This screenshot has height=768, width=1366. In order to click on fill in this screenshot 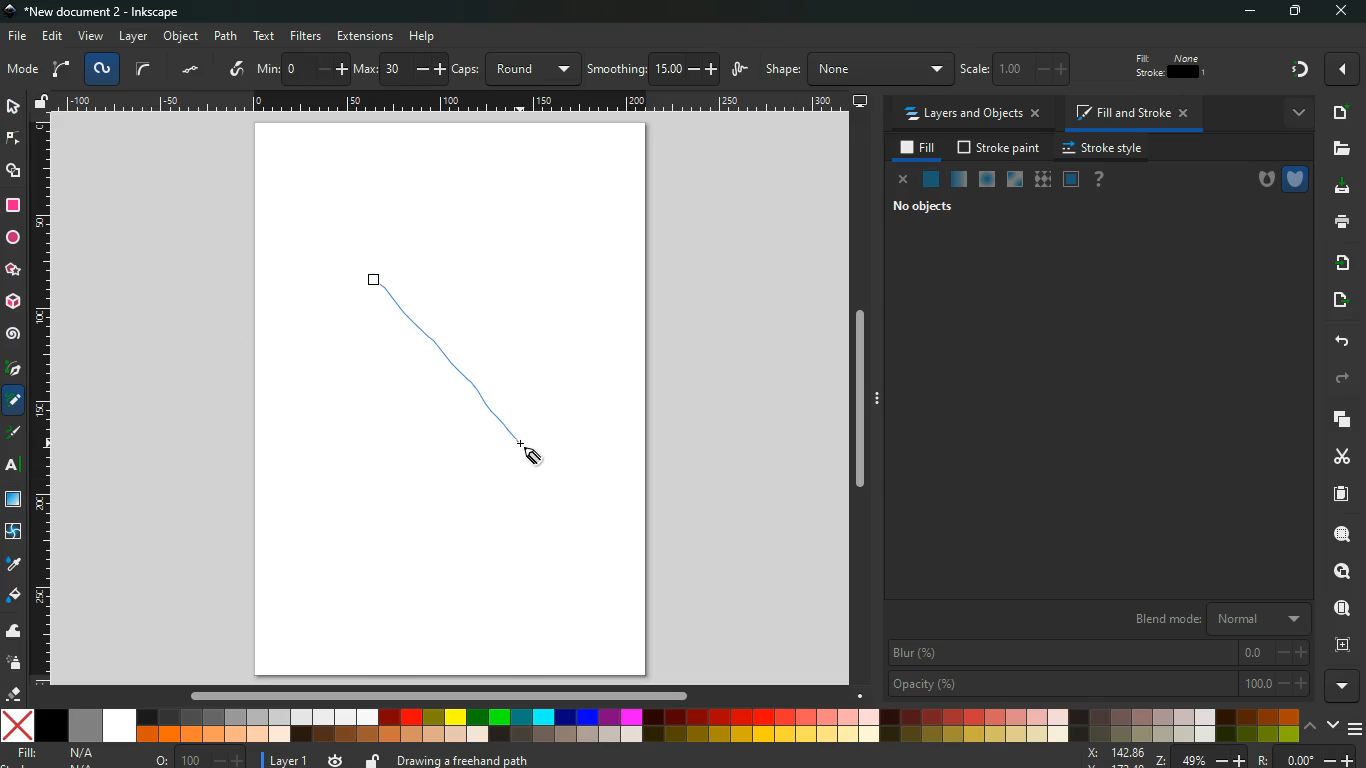, I will do `click(1171, 66)`.